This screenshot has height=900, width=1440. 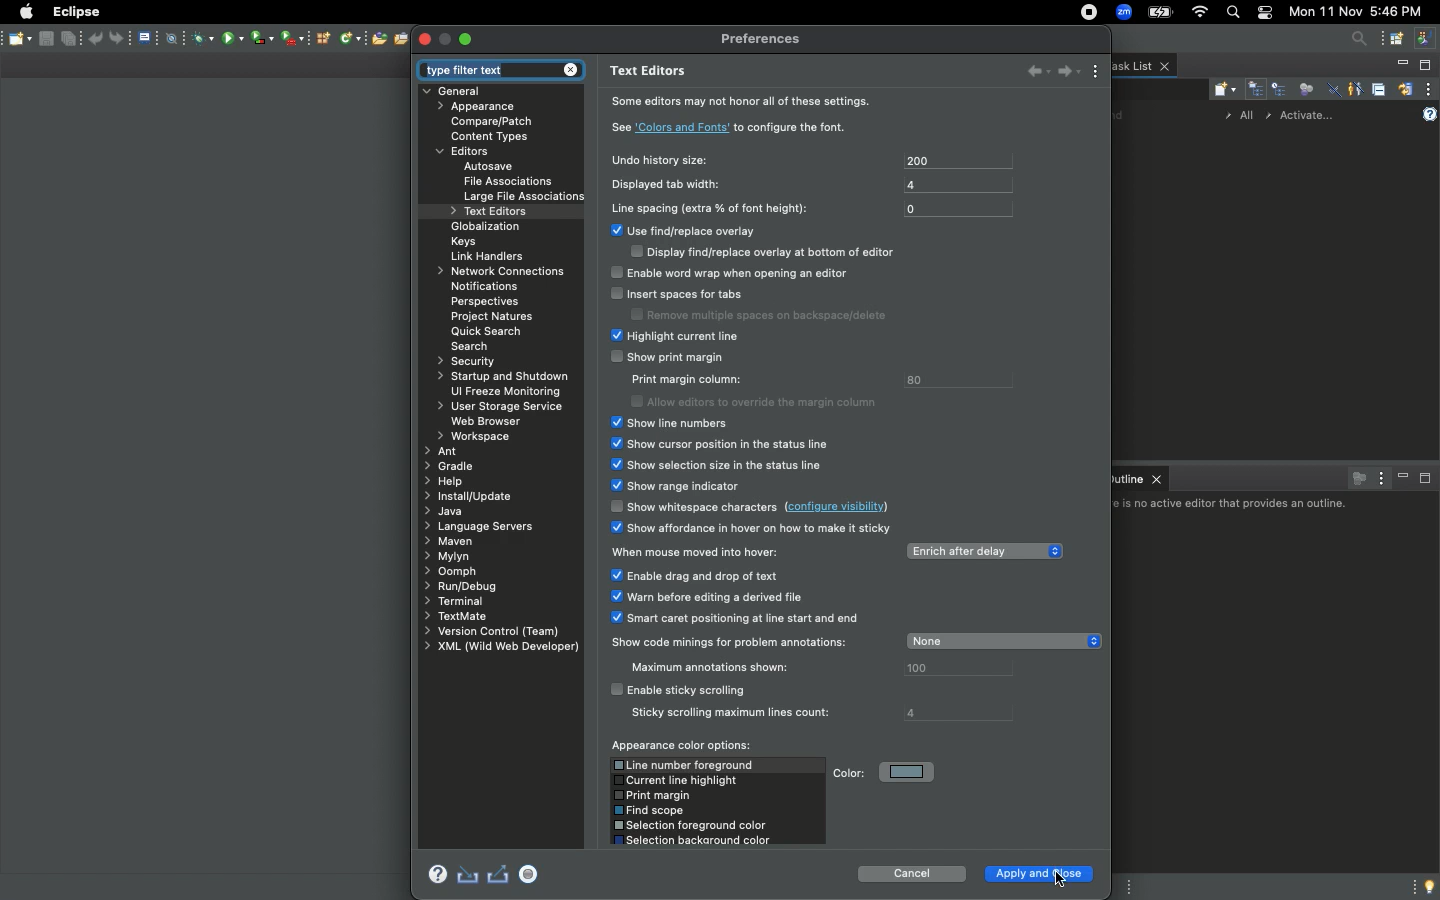 What do you see at coordinates (376, 39) in the screenshot?
I see `Open new file` at bounding box center [376, 39].